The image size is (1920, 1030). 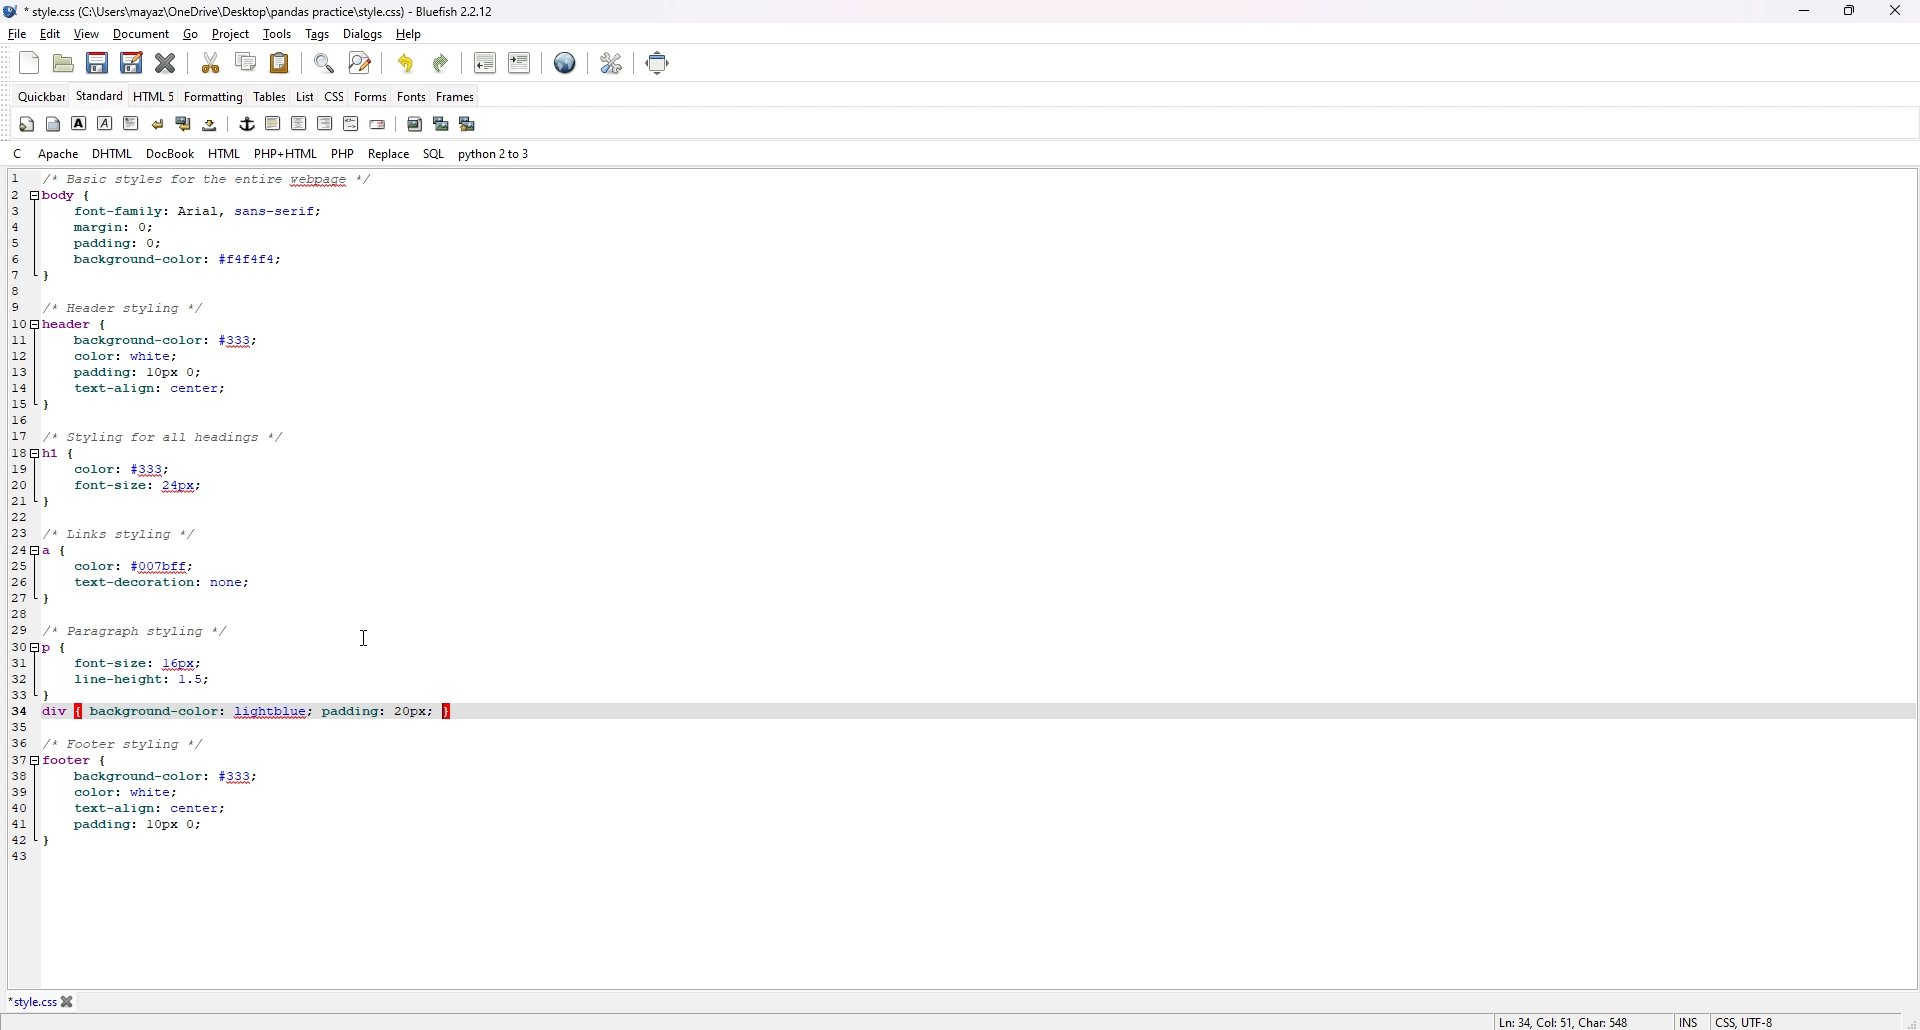 What do you see at coordinates (157, 124) in the screenshot?
I see `break` at bounding box center [157, 124].